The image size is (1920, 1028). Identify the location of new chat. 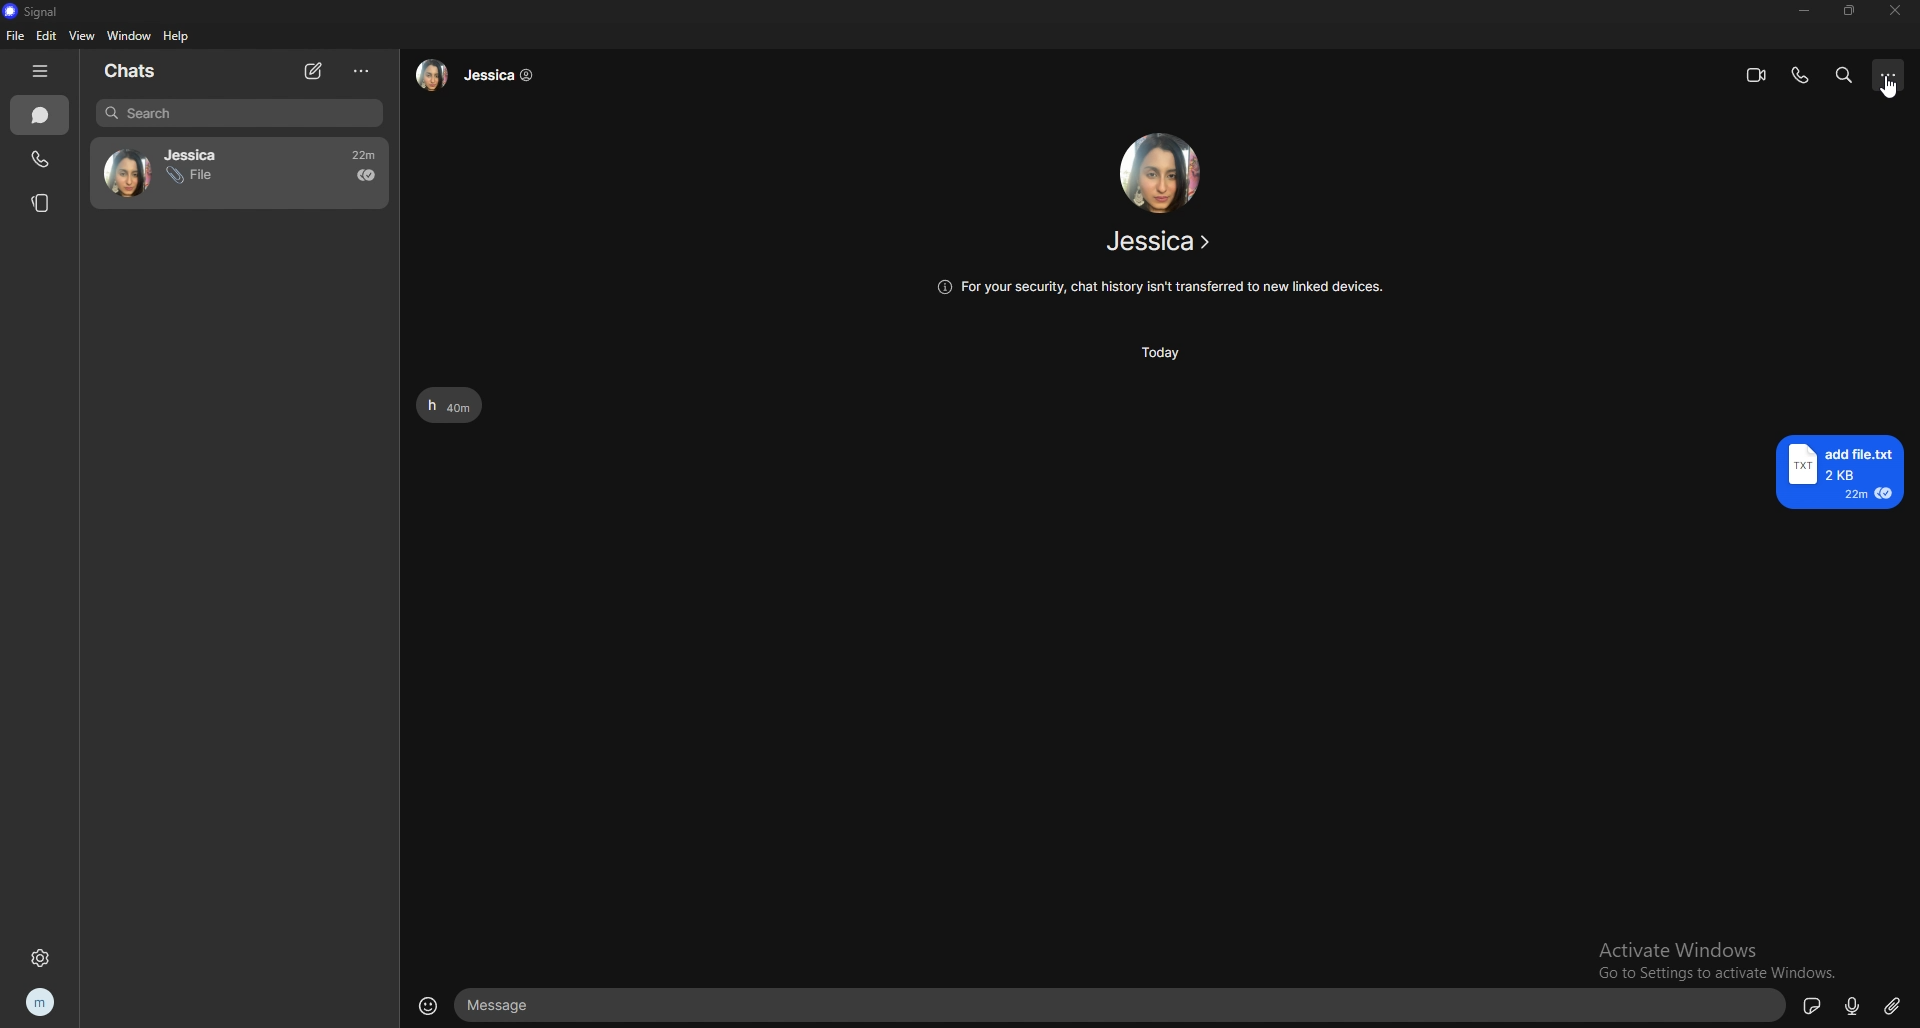
(315, 71).